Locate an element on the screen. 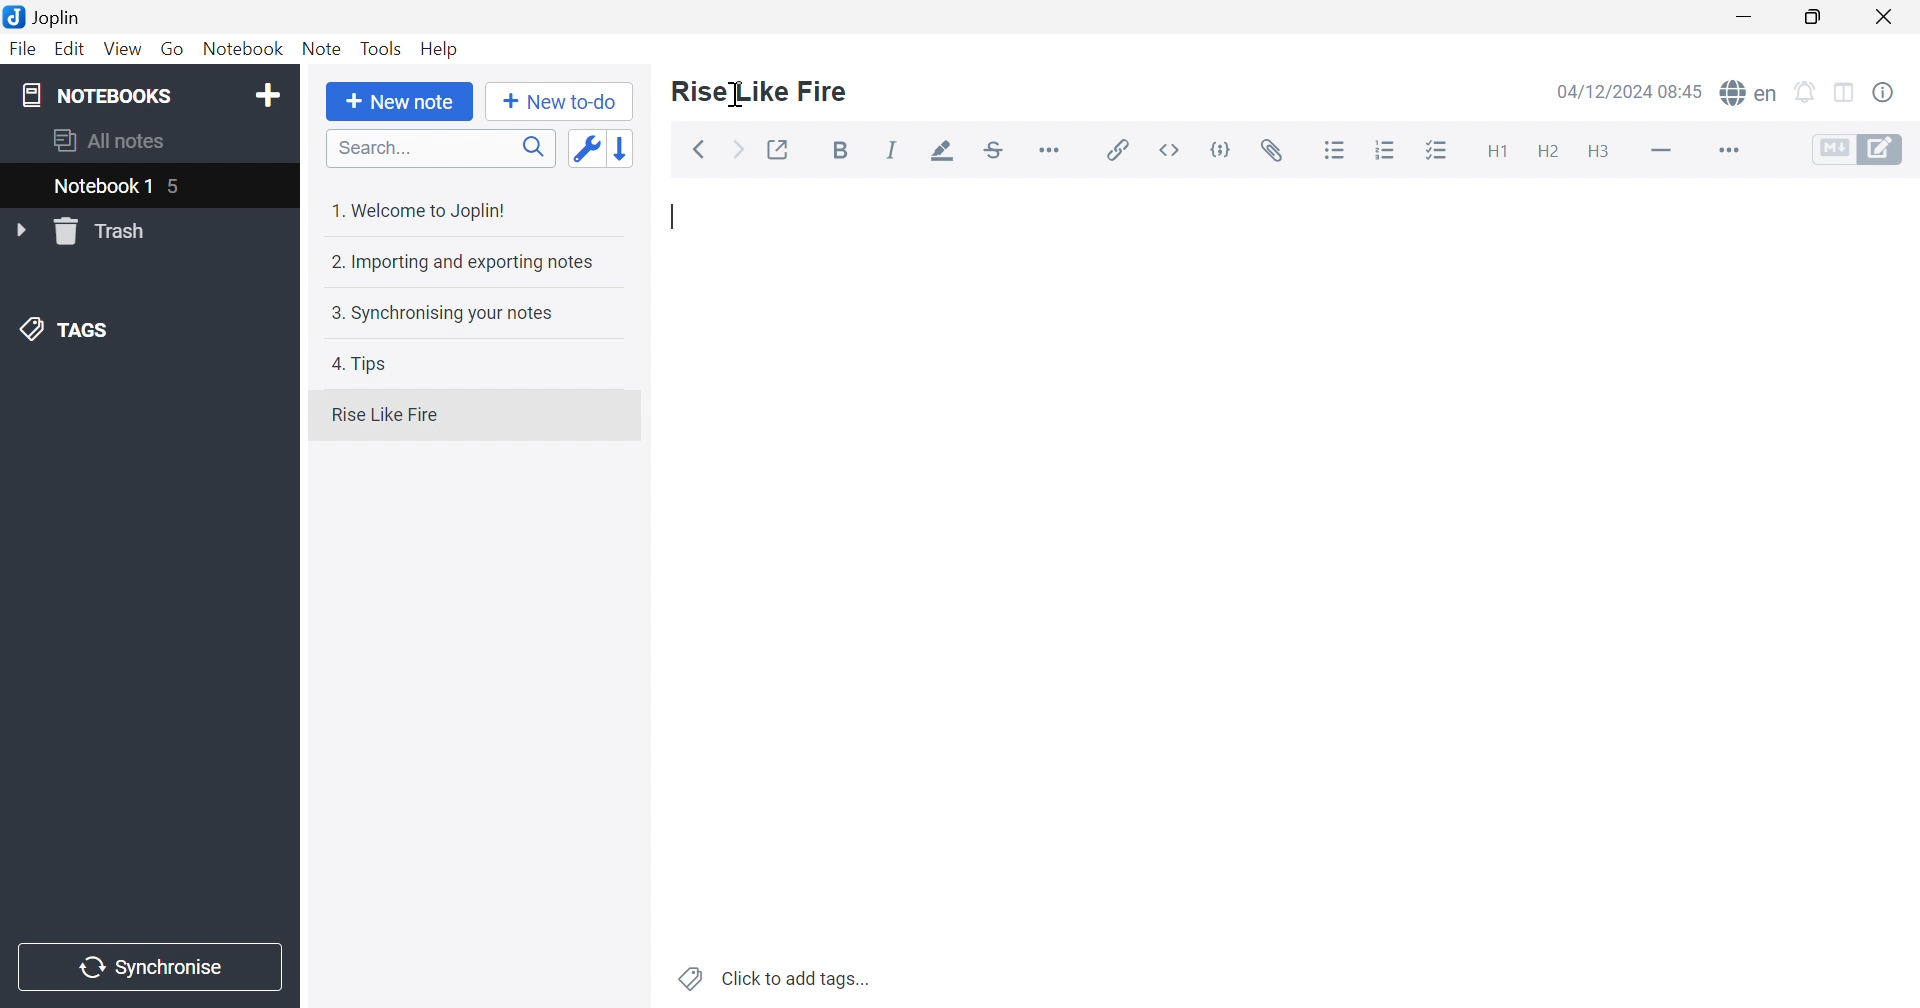 The width and height of the screenshot is (1920, 1008). Heading 1 is located at coordinates (1496, 150).